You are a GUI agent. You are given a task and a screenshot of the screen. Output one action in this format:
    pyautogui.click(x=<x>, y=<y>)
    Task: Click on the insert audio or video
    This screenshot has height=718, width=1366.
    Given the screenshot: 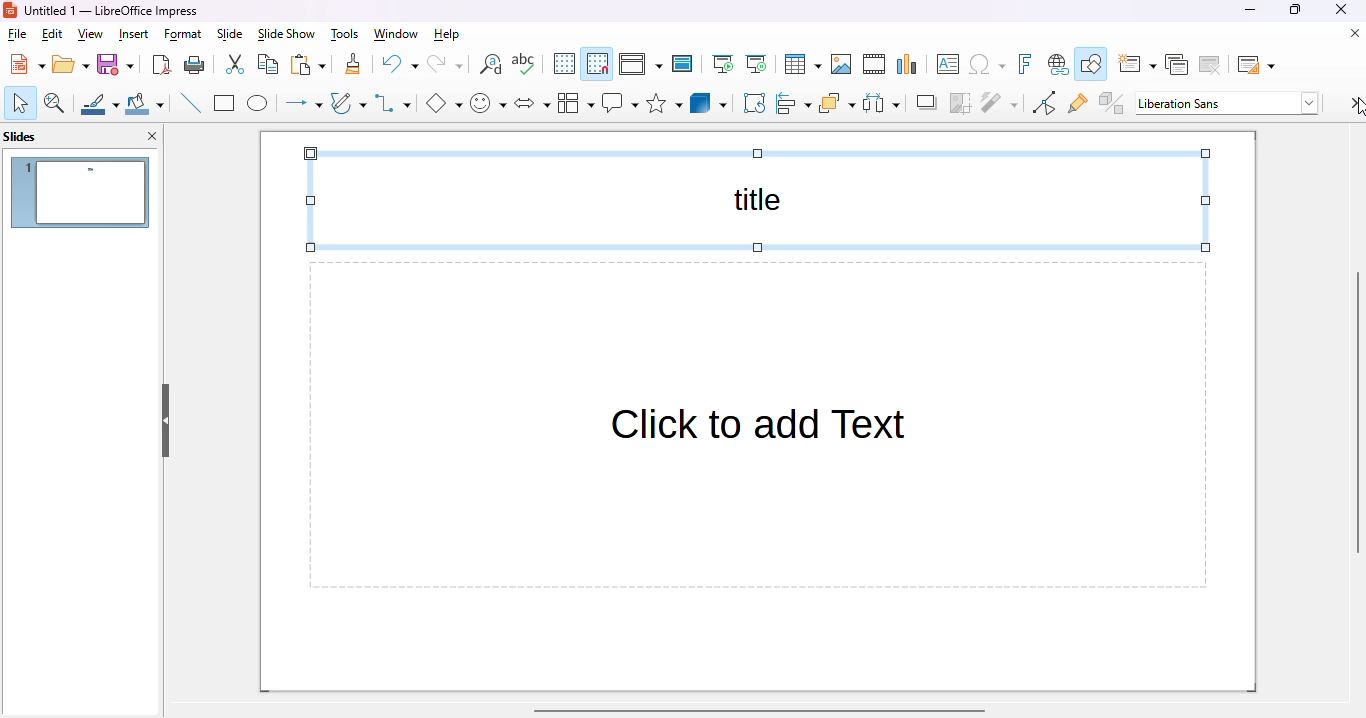 What is the action you would take?
    pyautogui.click(x=874, y=64)
    